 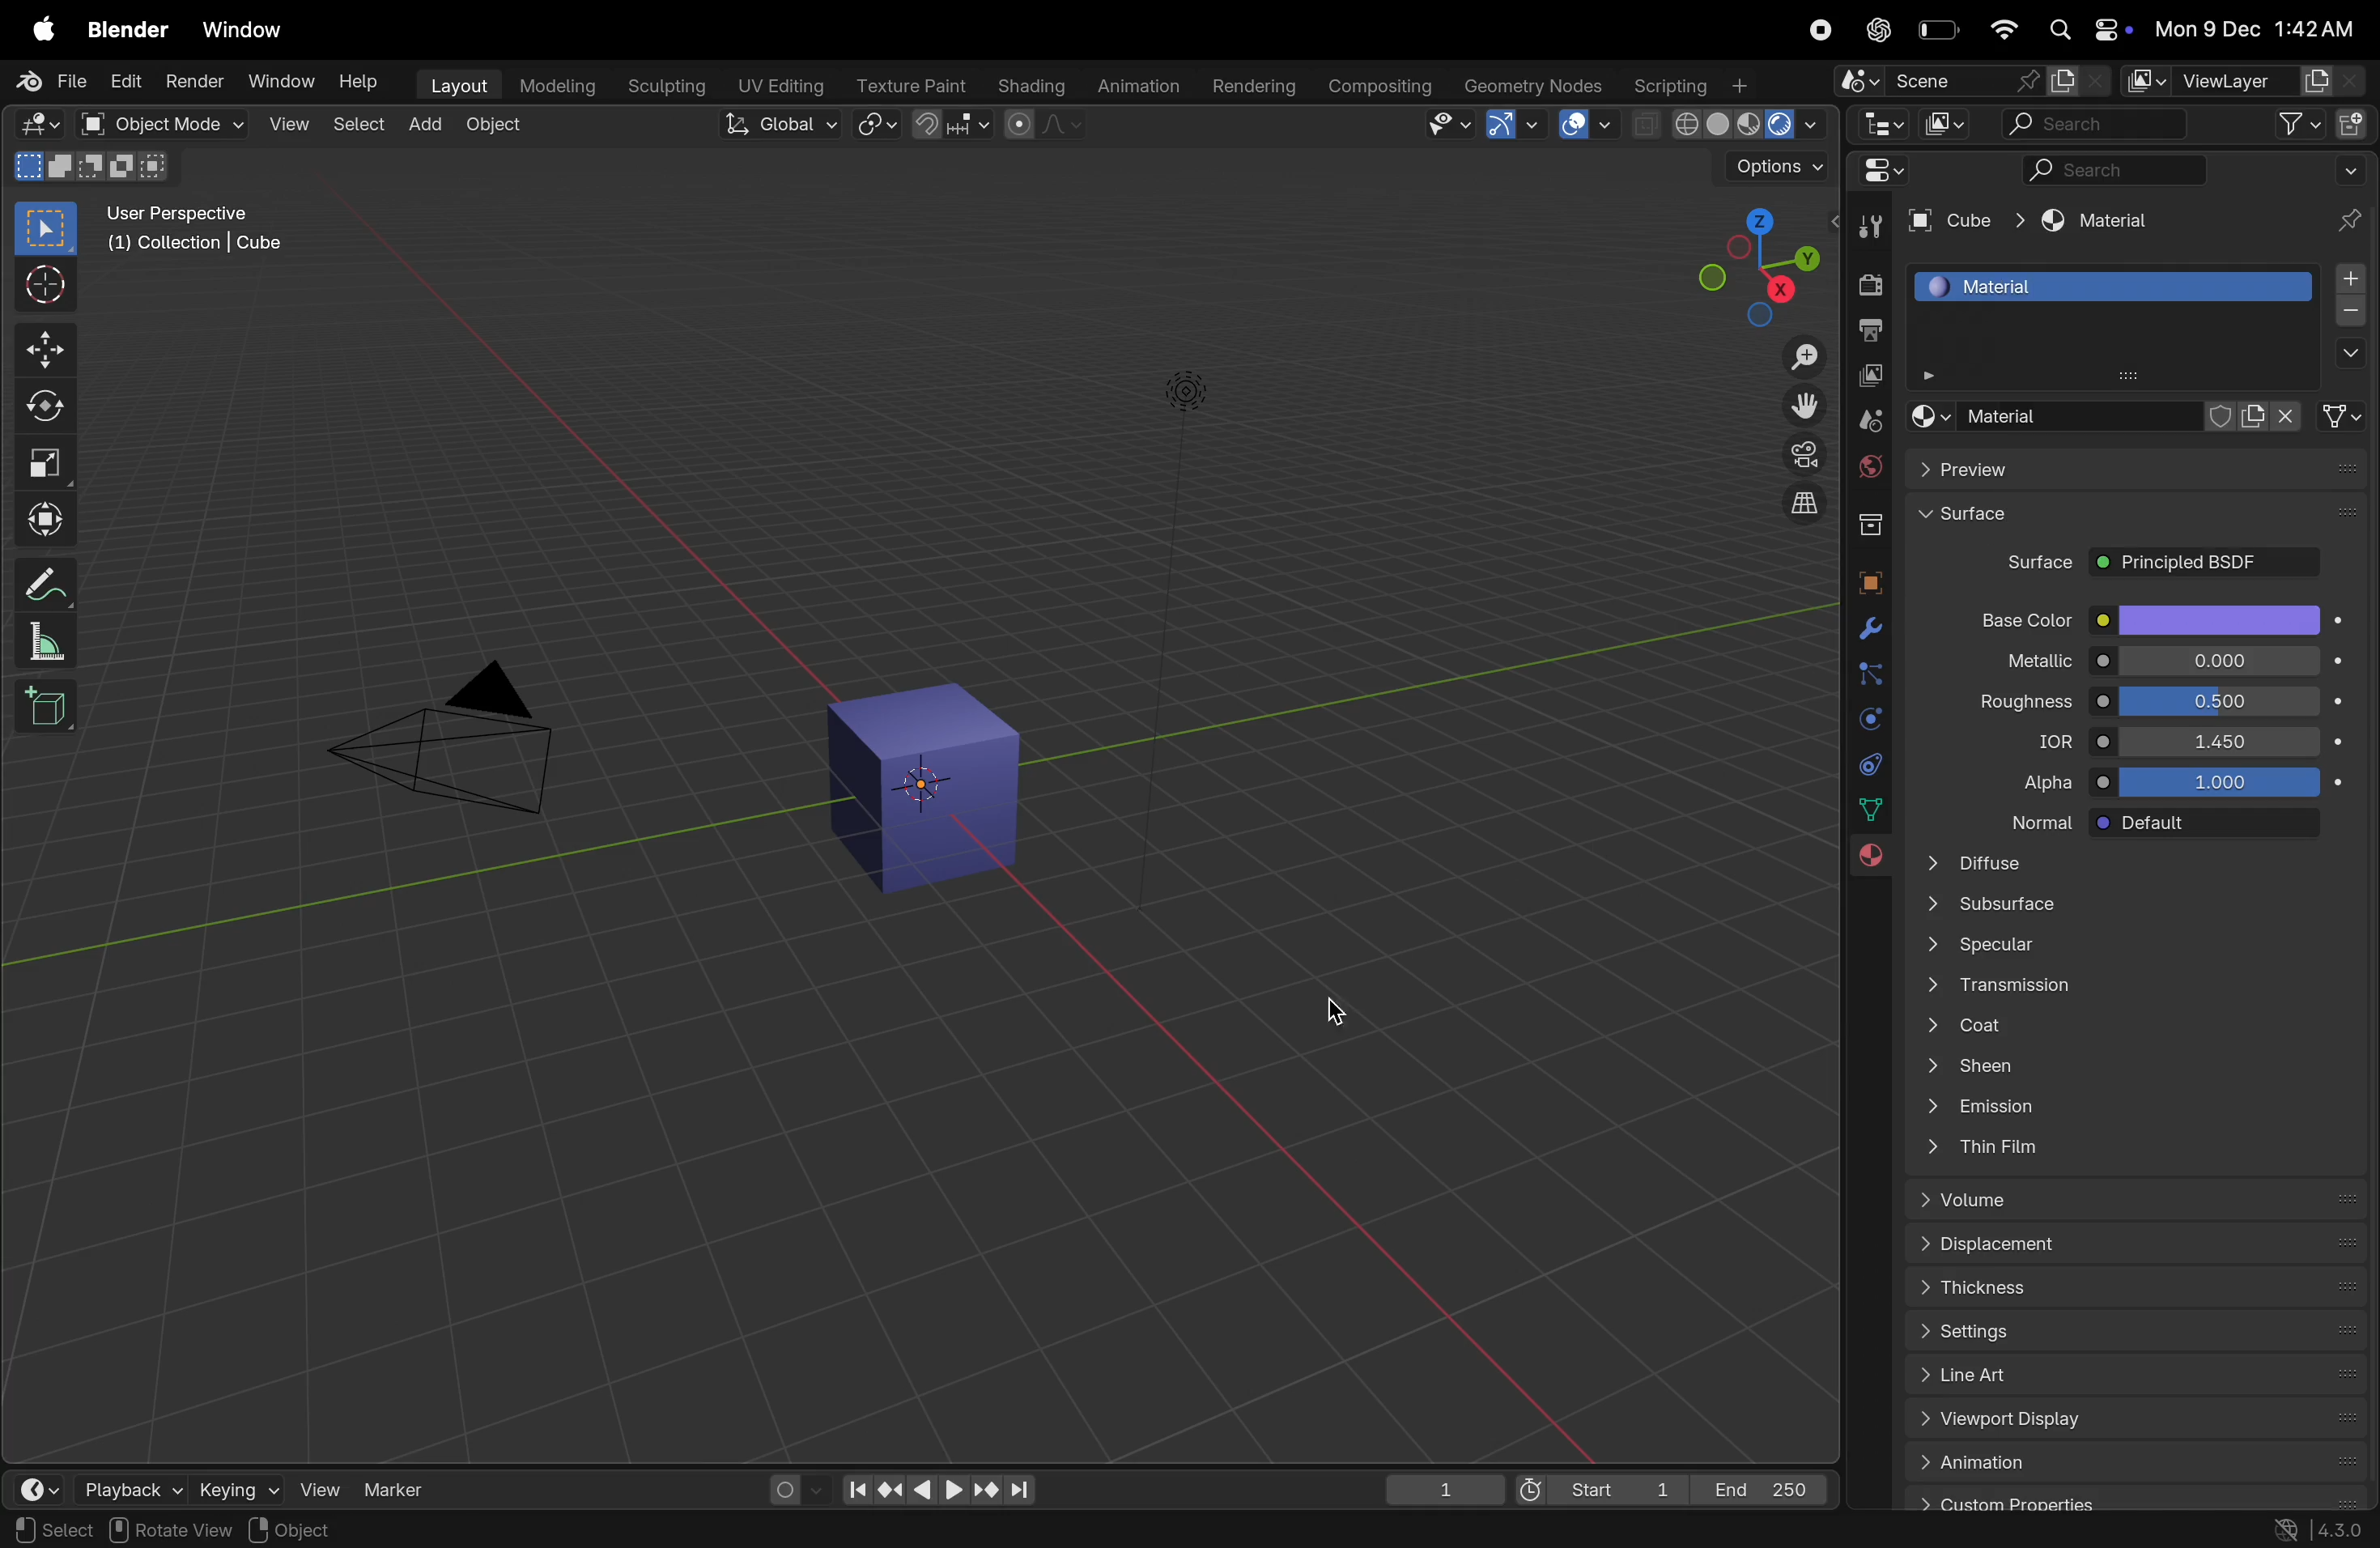 I want to click on show overlays, so click(x=1589, y=125).